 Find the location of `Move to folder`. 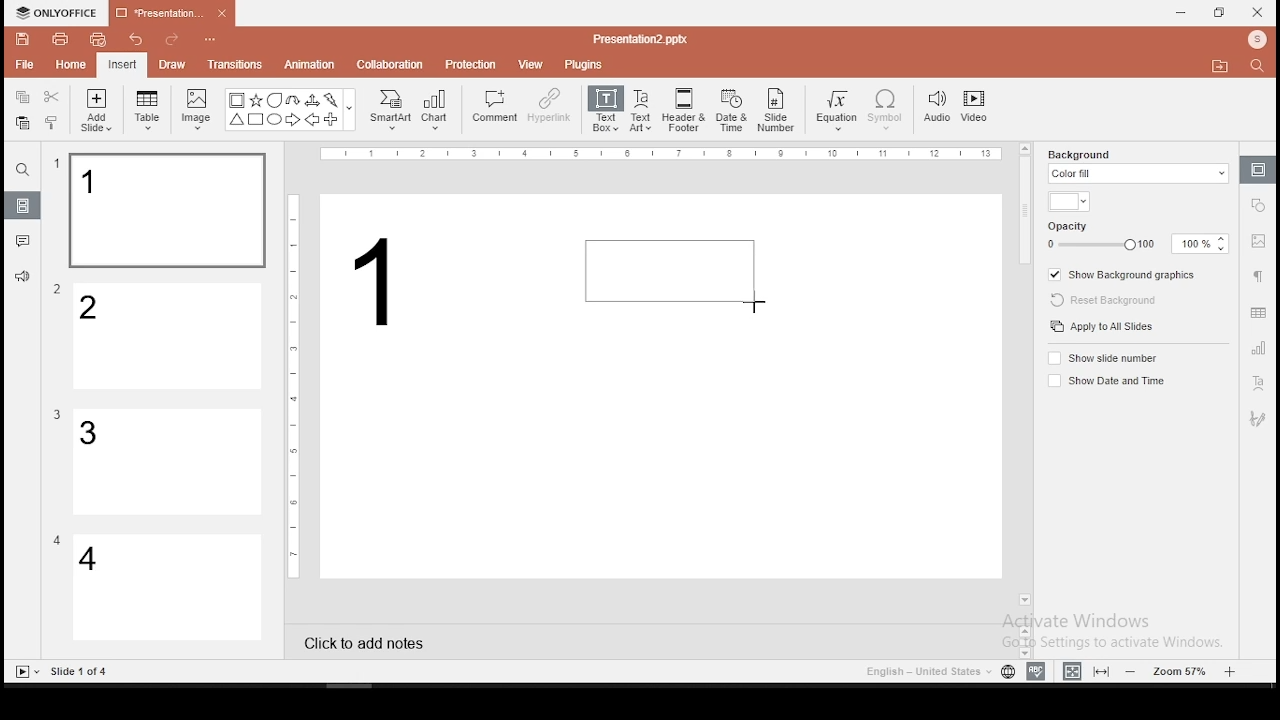

Move to folder is located at coordinates (1223, 68).